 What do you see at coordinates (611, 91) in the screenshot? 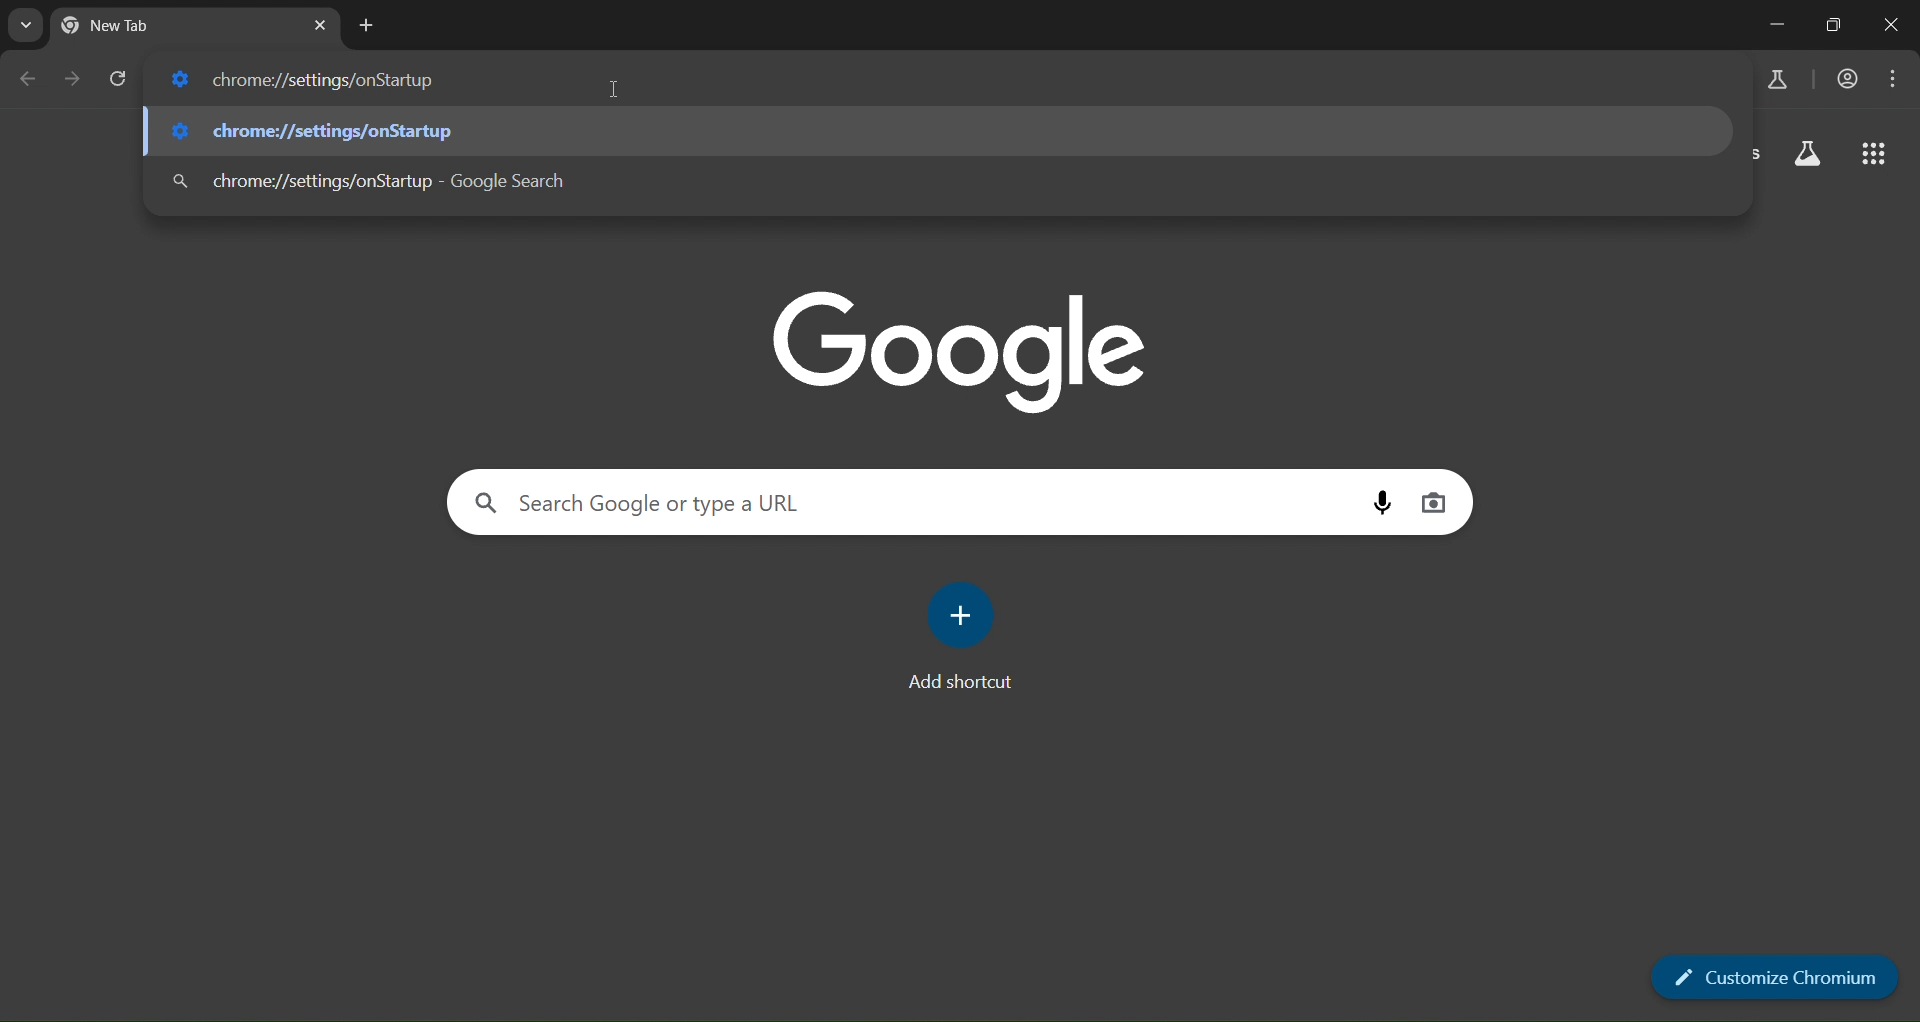
I see `cursor` at bounding box center [611, 91].